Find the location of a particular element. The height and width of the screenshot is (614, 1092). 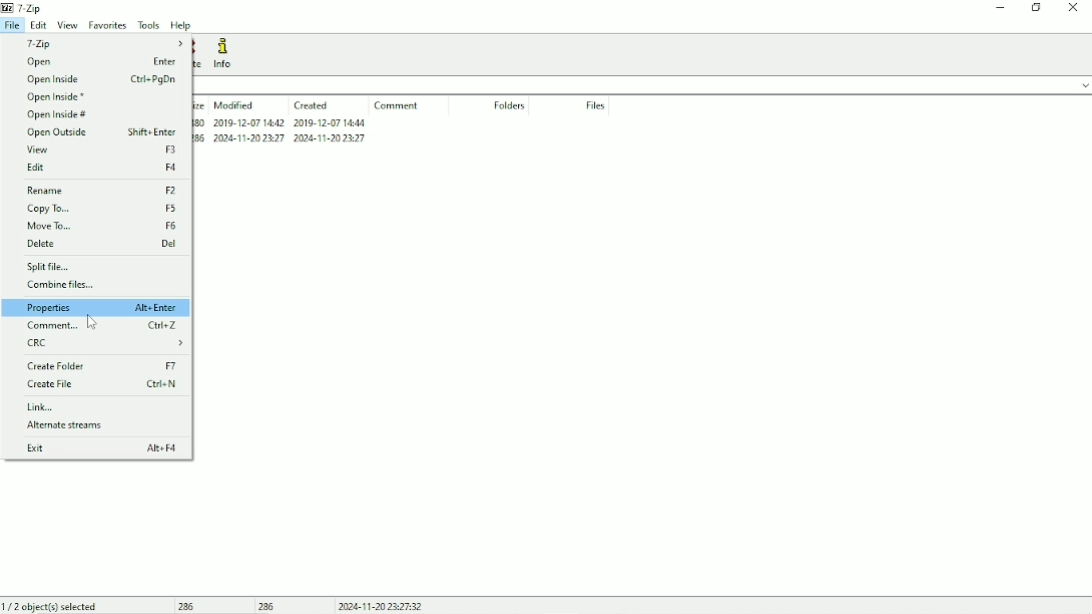

View  is located at coordinates (103, 150).